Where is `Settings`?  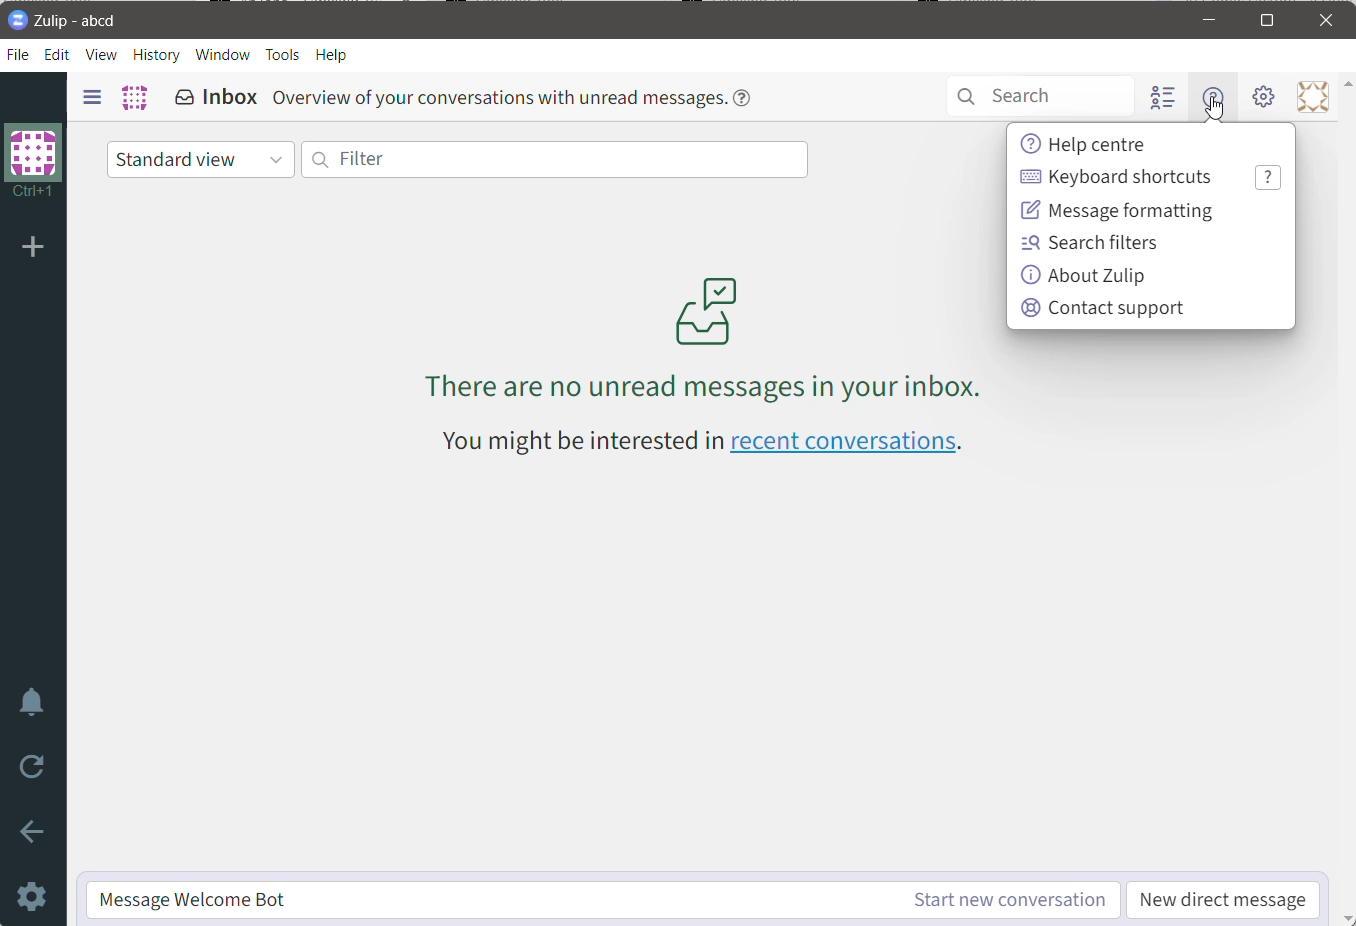 Settings is located at coordinates (34, 899).